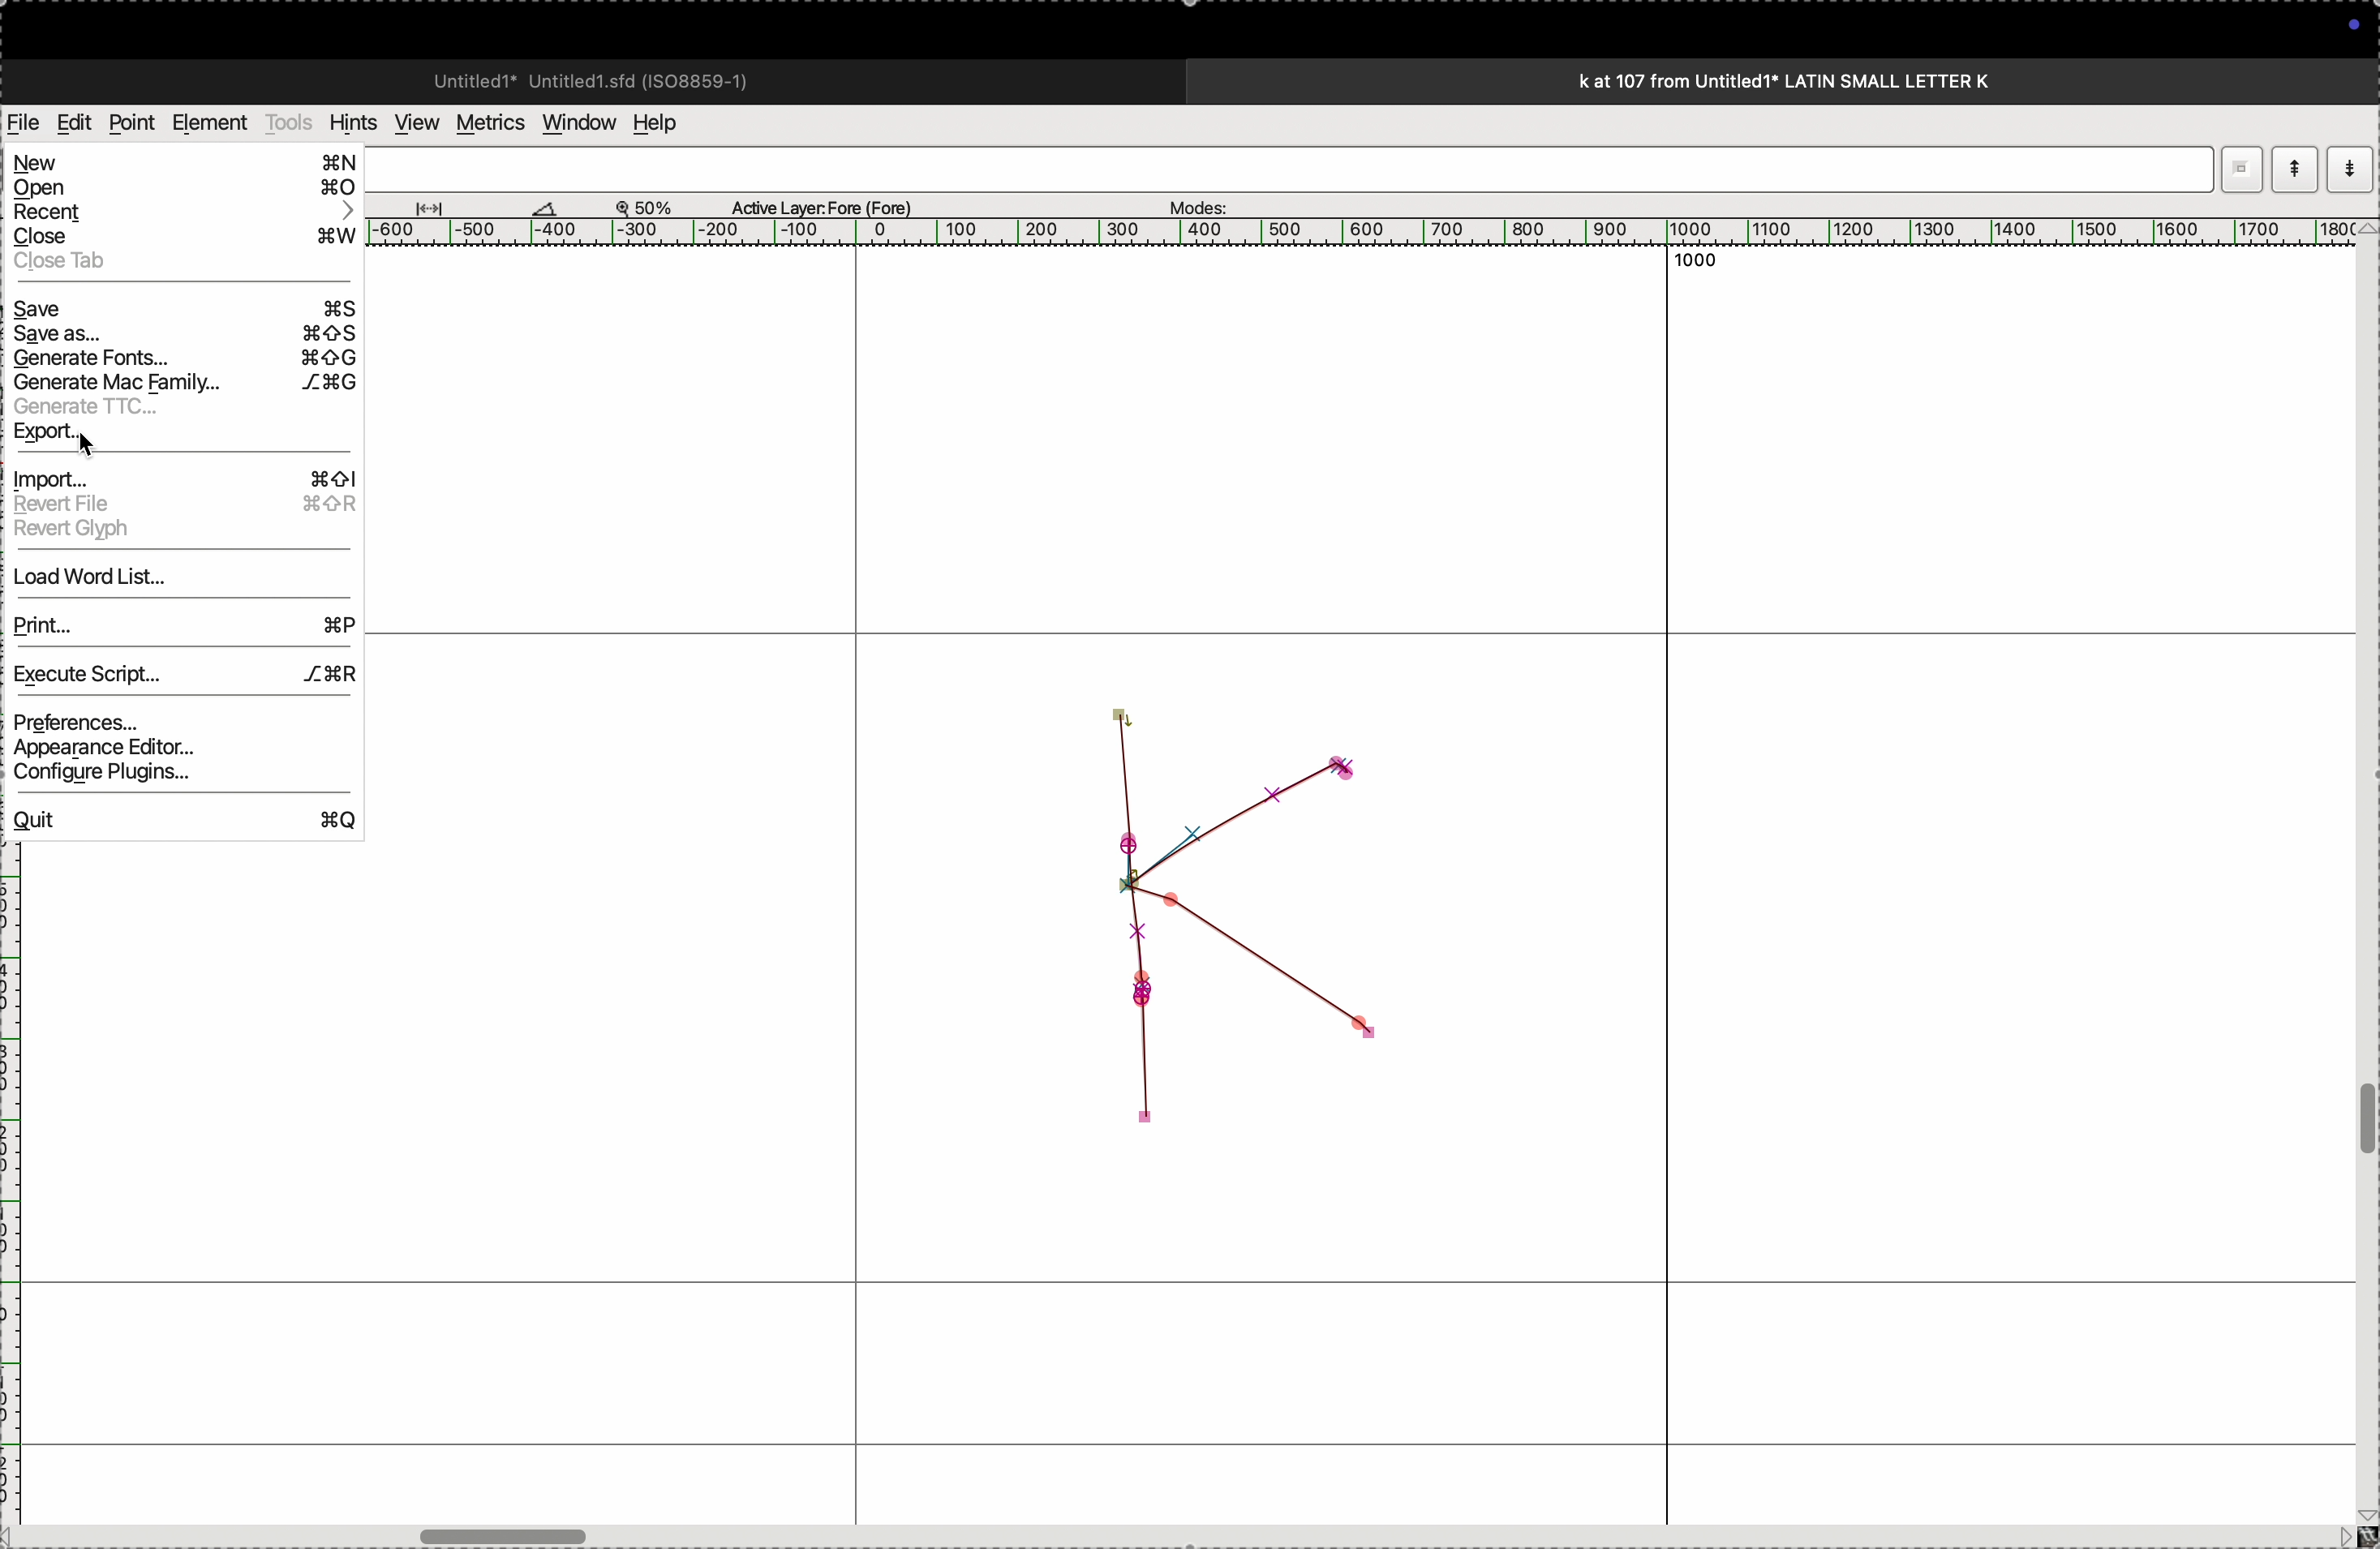  I want to click on 1000, so click(1708, 266).